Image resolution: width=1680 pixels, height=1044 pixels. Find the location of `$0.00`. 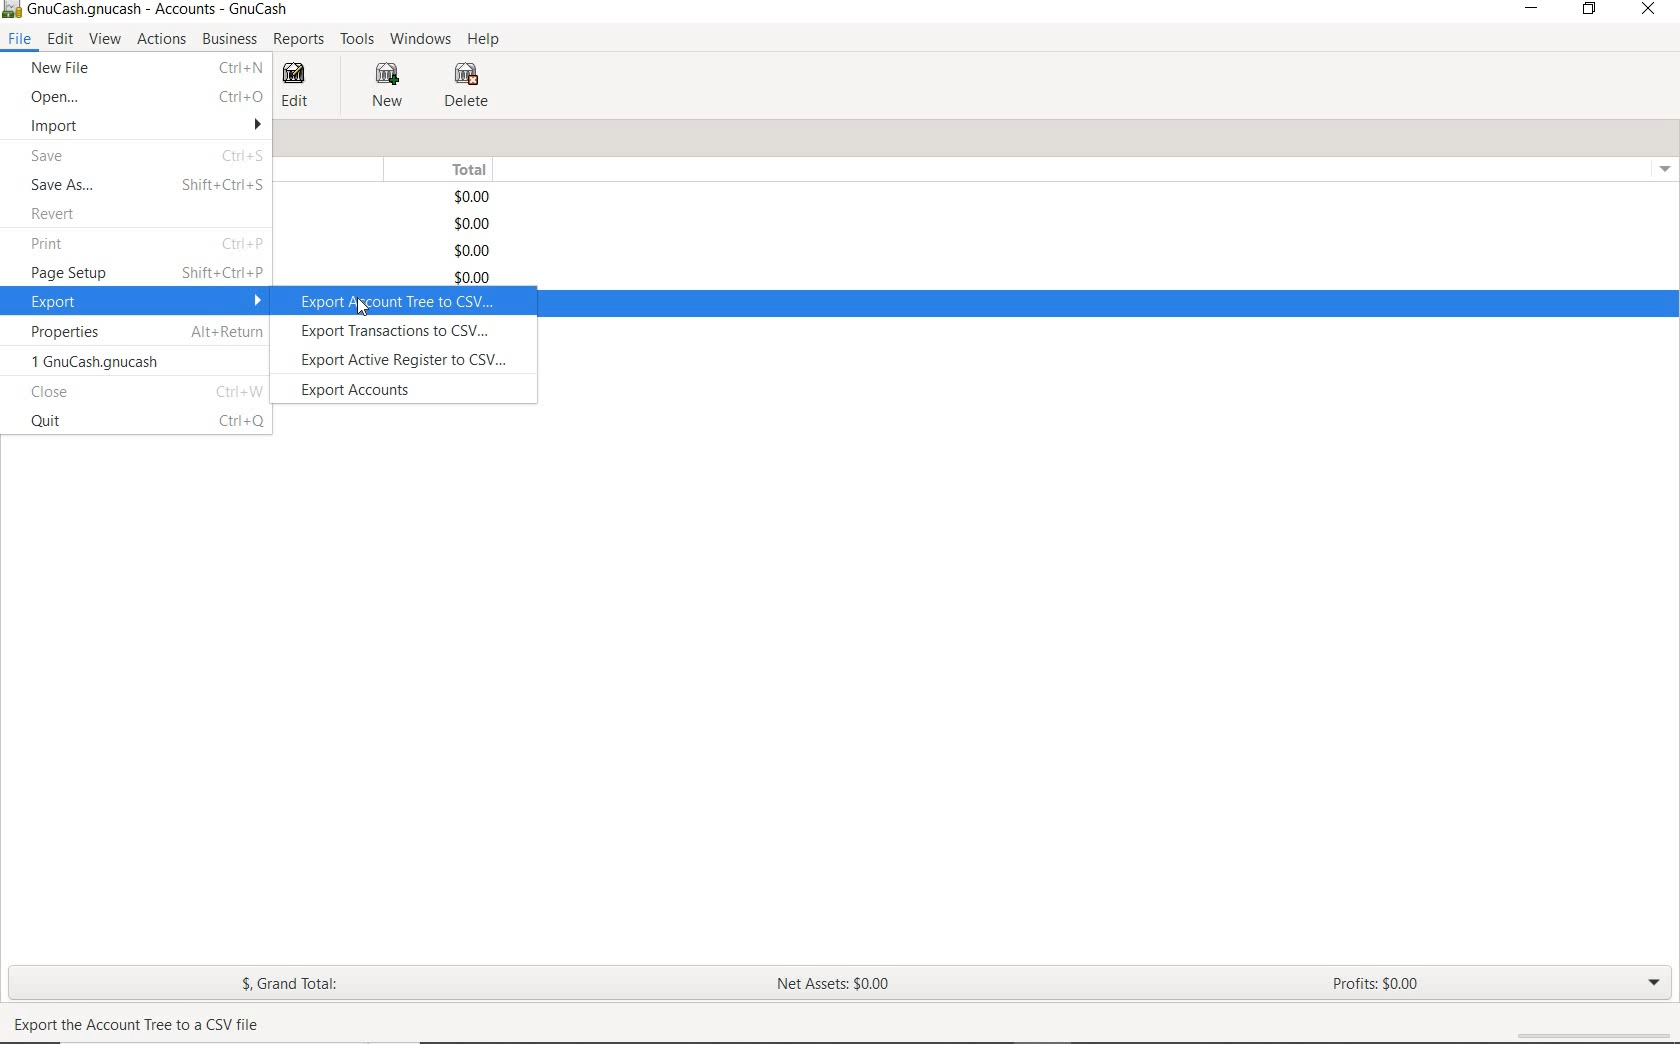

$0.00 is located at coordinates (473, 249).